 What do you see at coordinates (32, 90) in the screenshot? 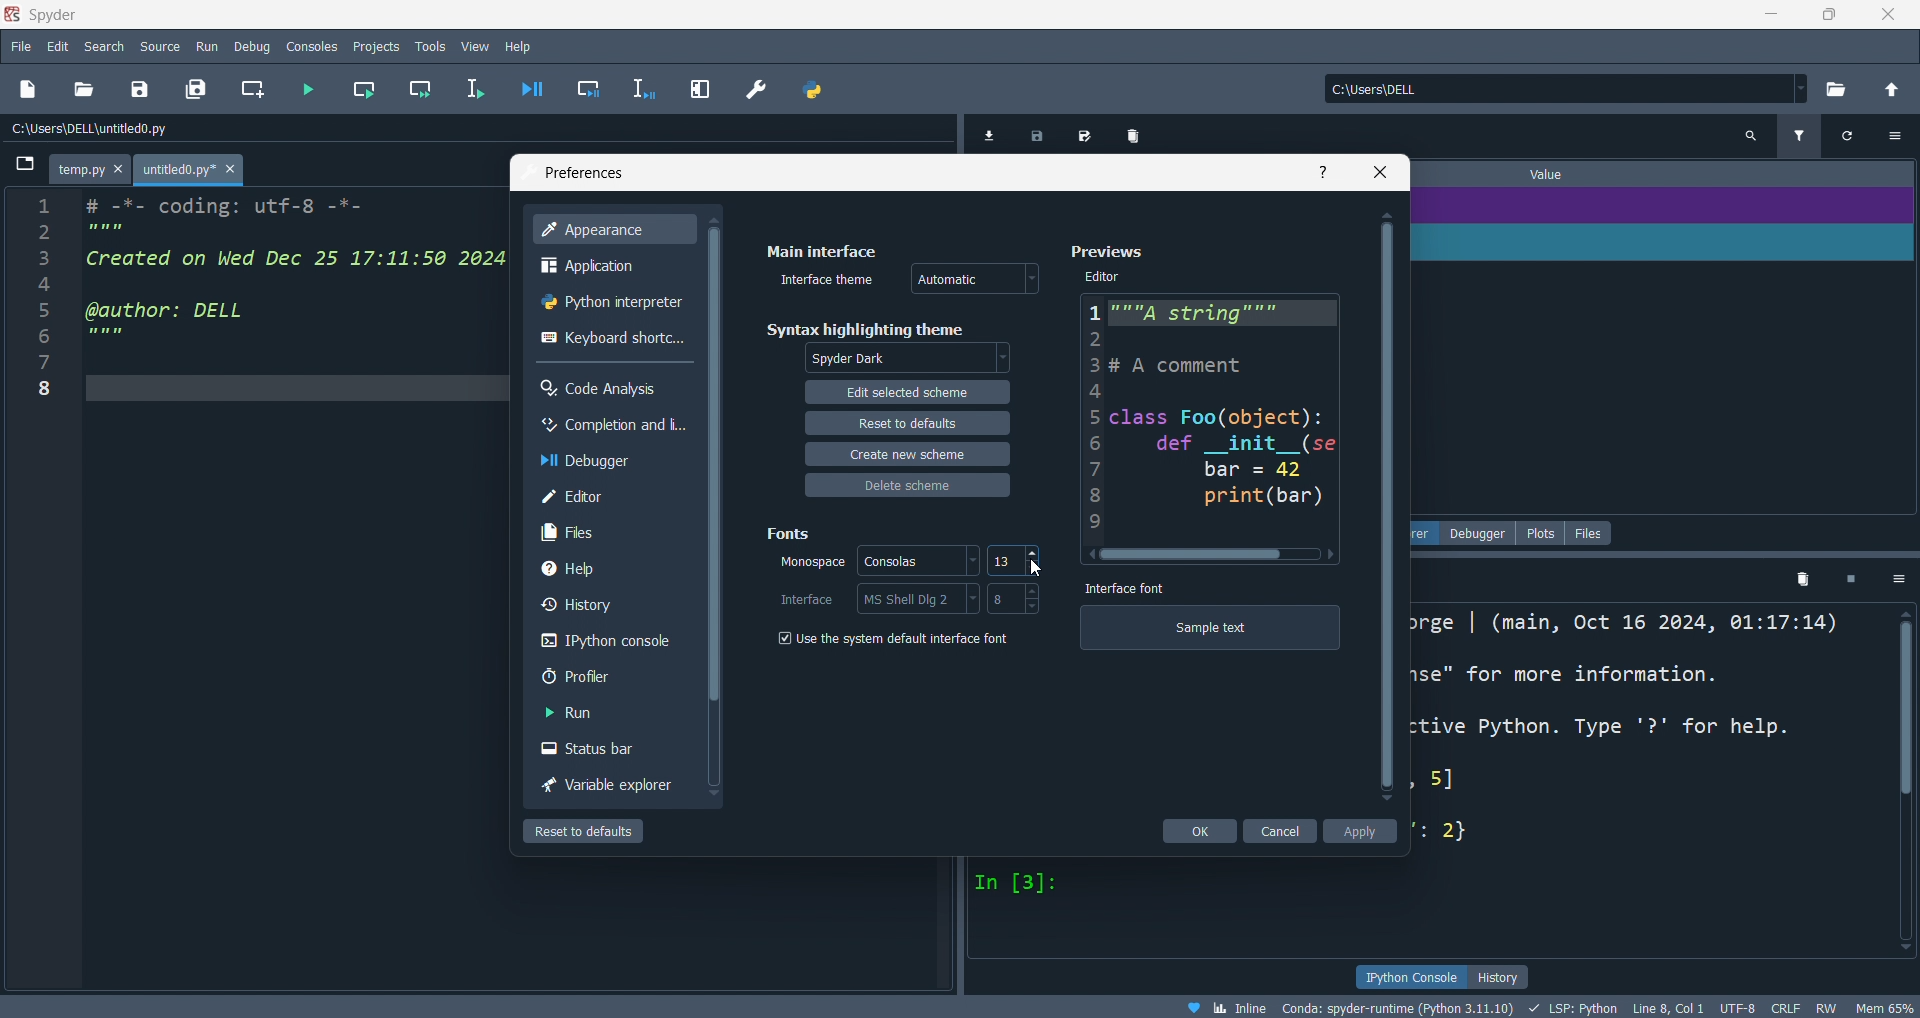
I see `new file` at bounding box center [32, 90].